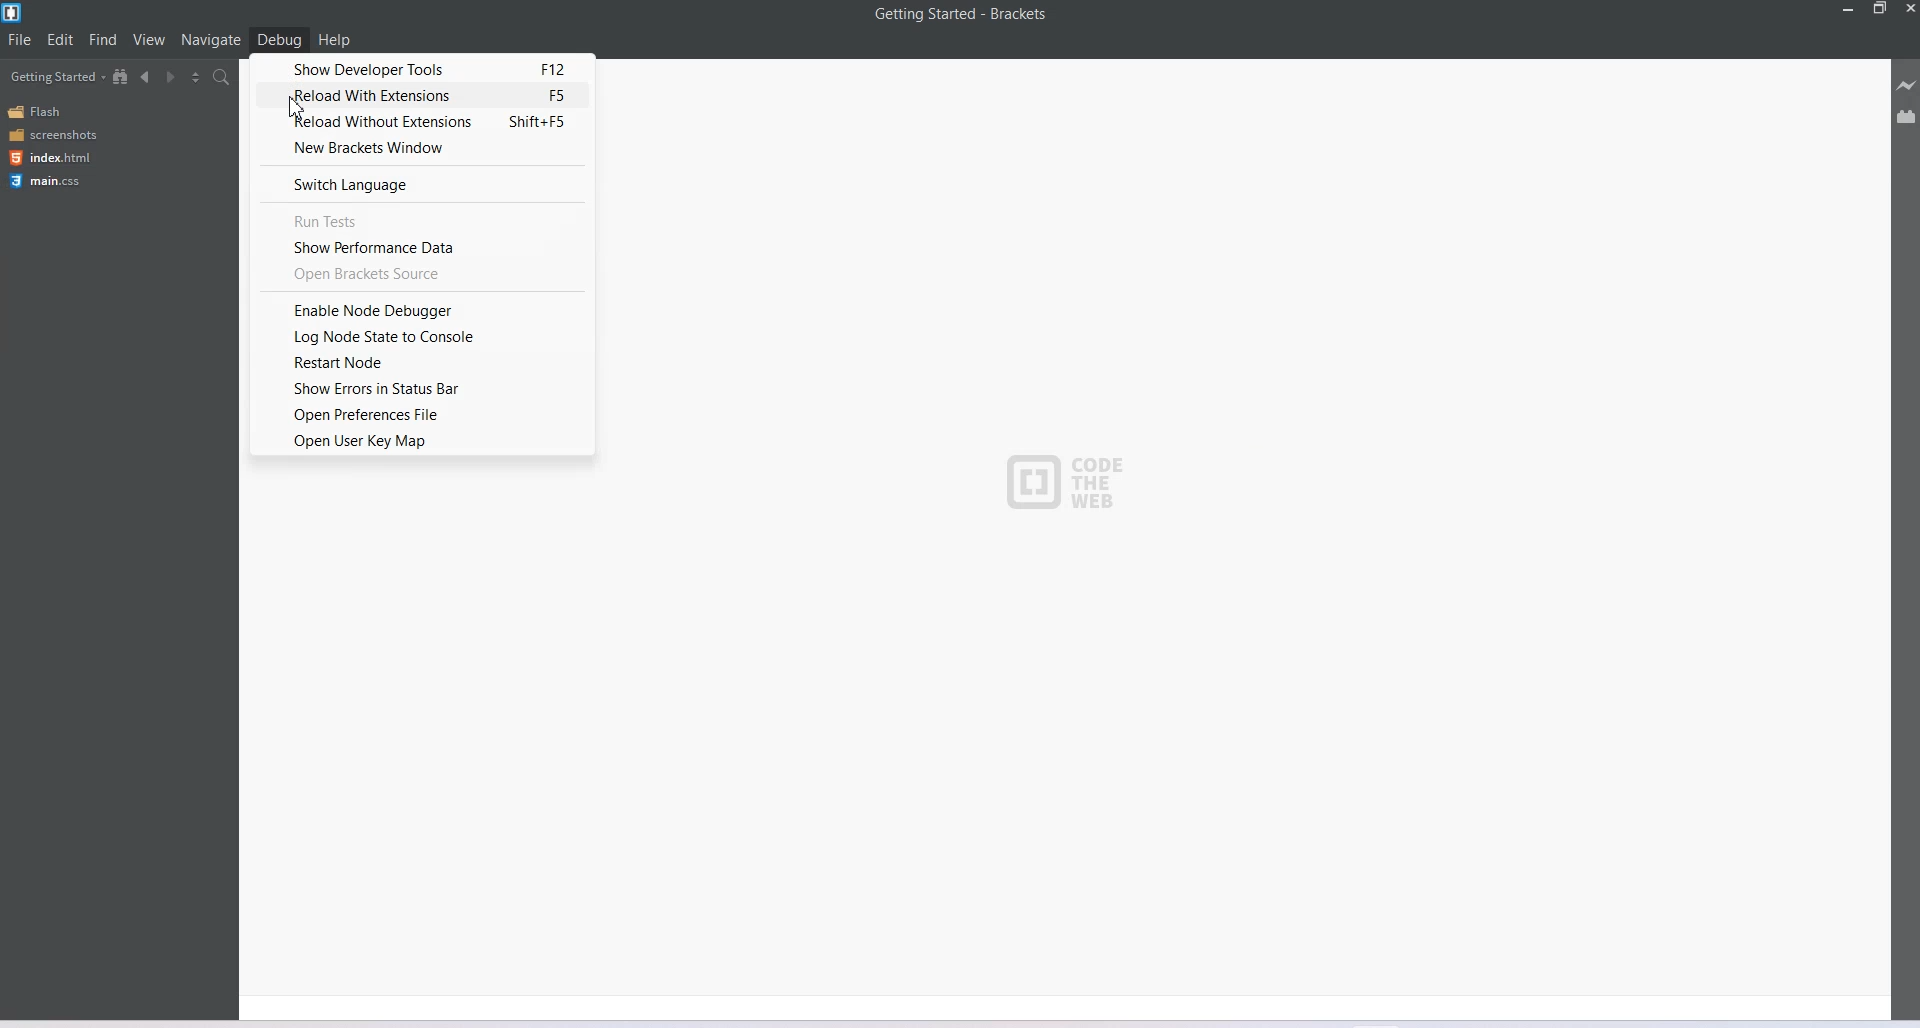 This screenshot has height=1028, width=1920. I want to click on Debug, so click(279, 40).